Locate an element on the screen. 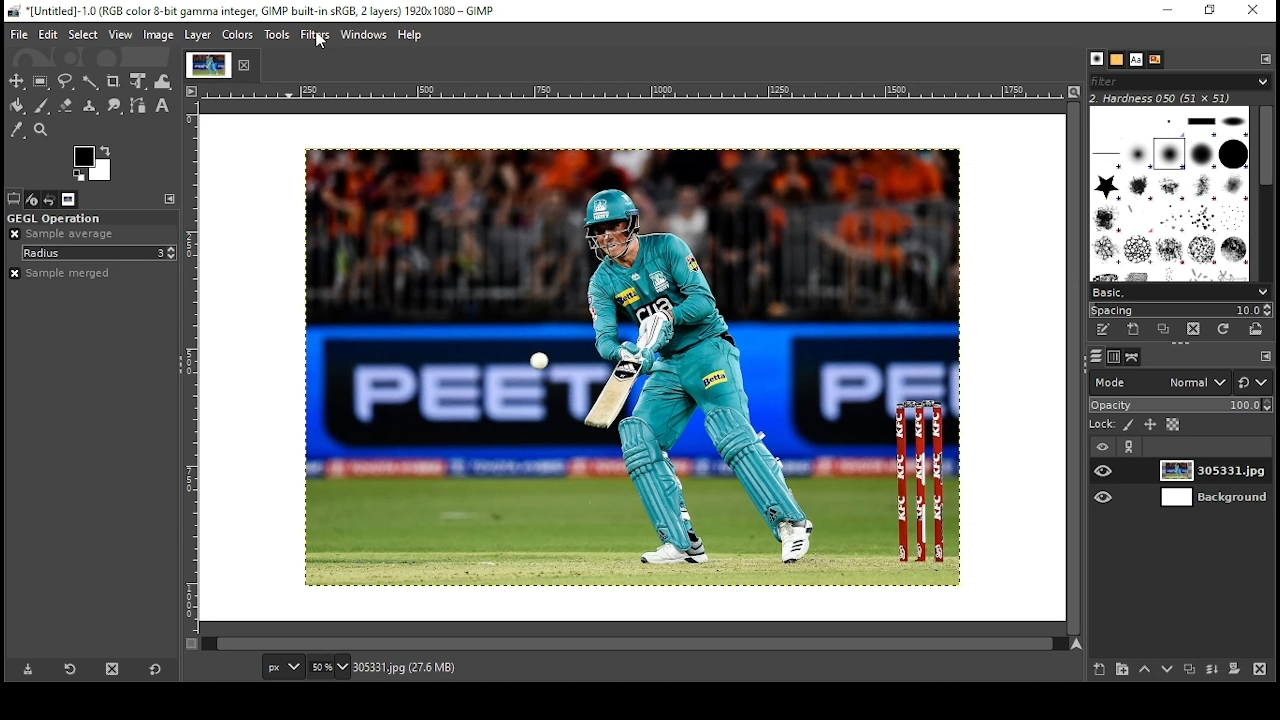 The height and width of the screenshot is (720, 1280). link is located at coordinates (1131, 448).